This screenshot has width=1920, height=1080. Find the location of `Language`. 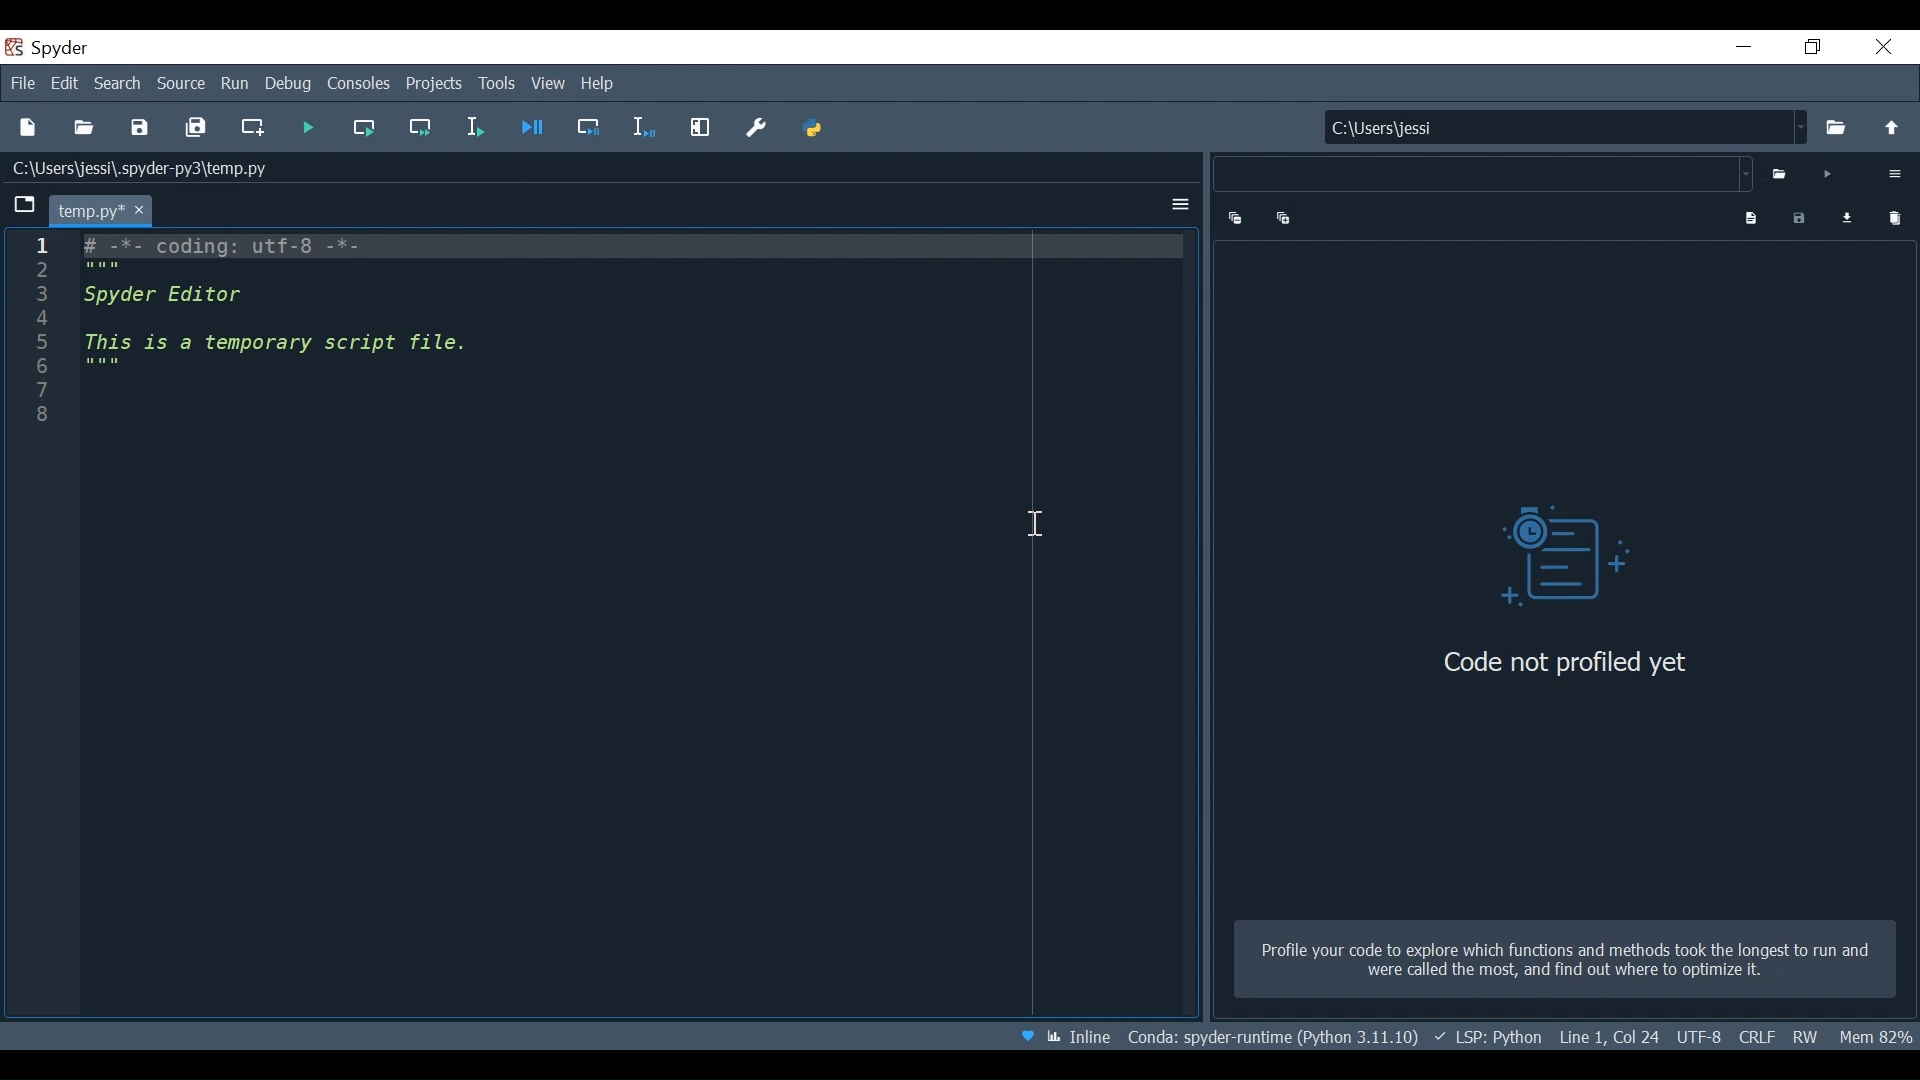

Language is located at coordinates (1486, 1034).